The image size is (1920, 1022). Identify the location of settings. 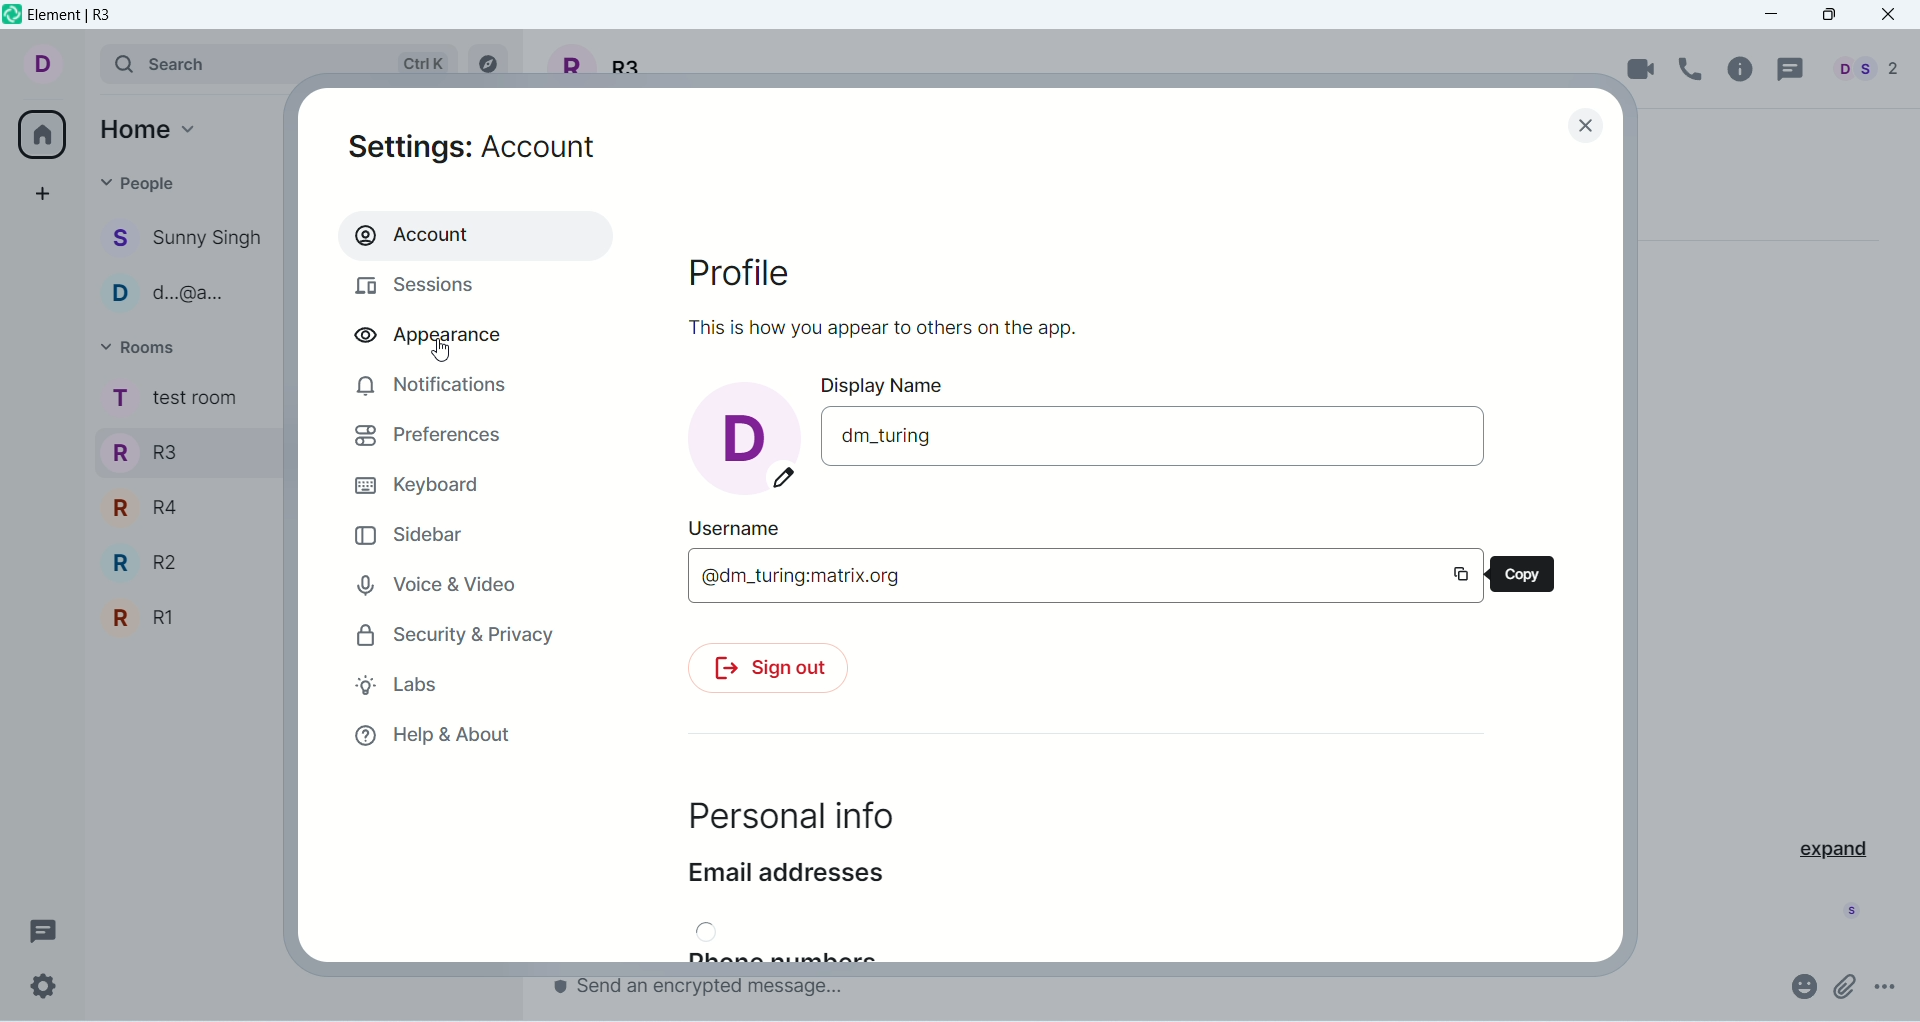
(477, 150).